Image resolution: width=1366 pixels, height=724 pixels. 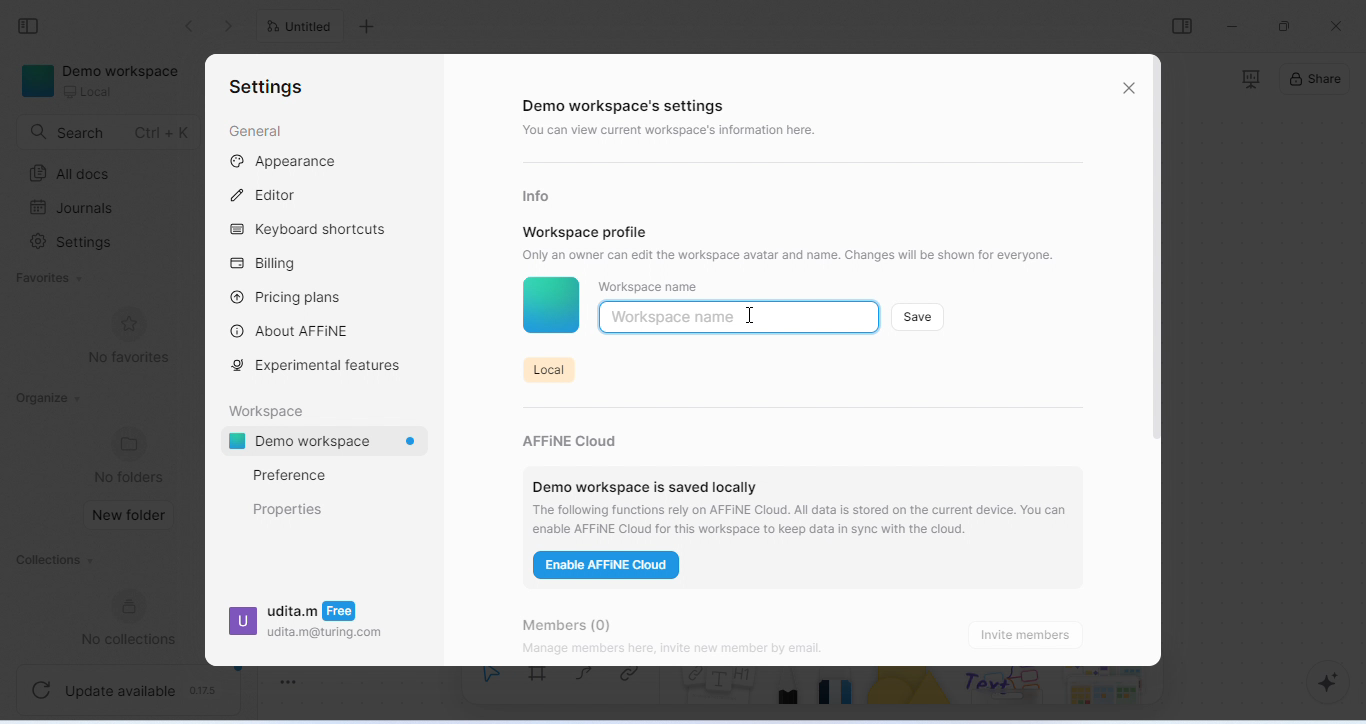 I want to click on ‘The following functions rely on AFFINE Cloud. All data is stored on the current device. You can enable AFFINE Cloud for this workspace to keep data in sync with the cloud., so click(x=804, y=519).